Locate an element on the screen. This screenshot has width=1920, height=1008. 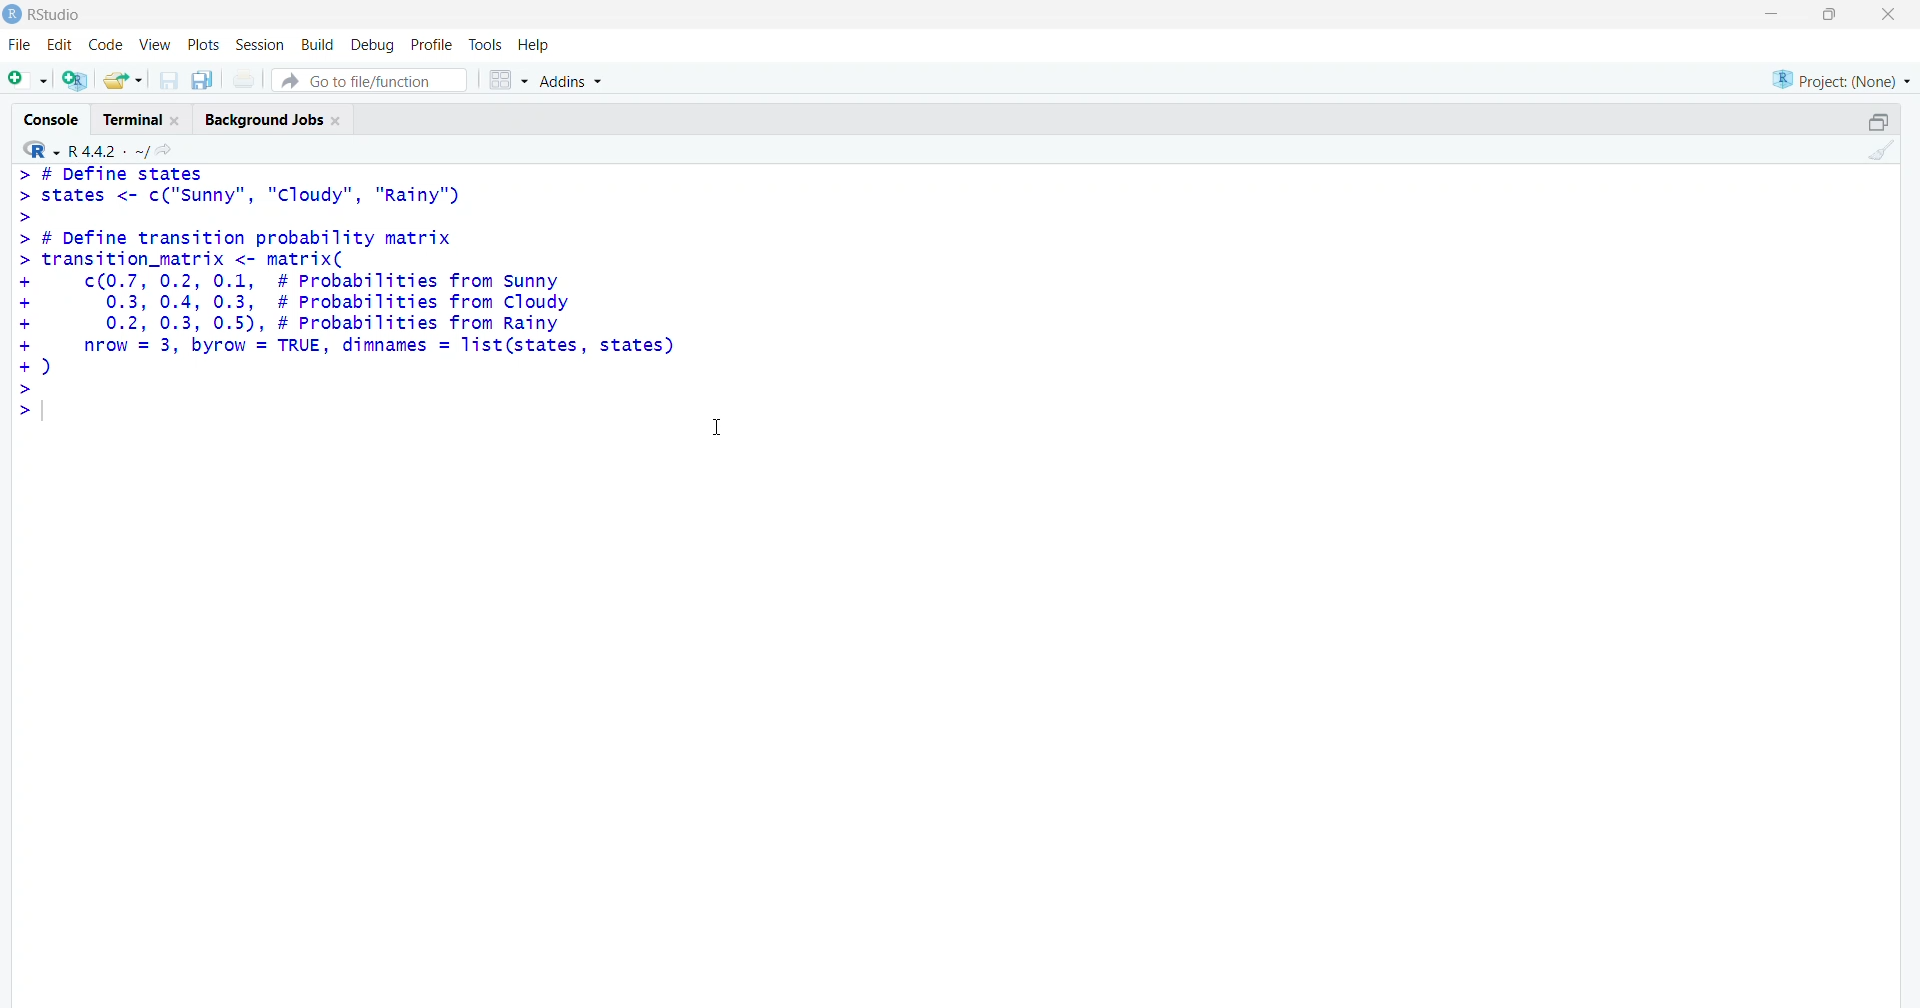
addins is located at coordinates (575, 81).